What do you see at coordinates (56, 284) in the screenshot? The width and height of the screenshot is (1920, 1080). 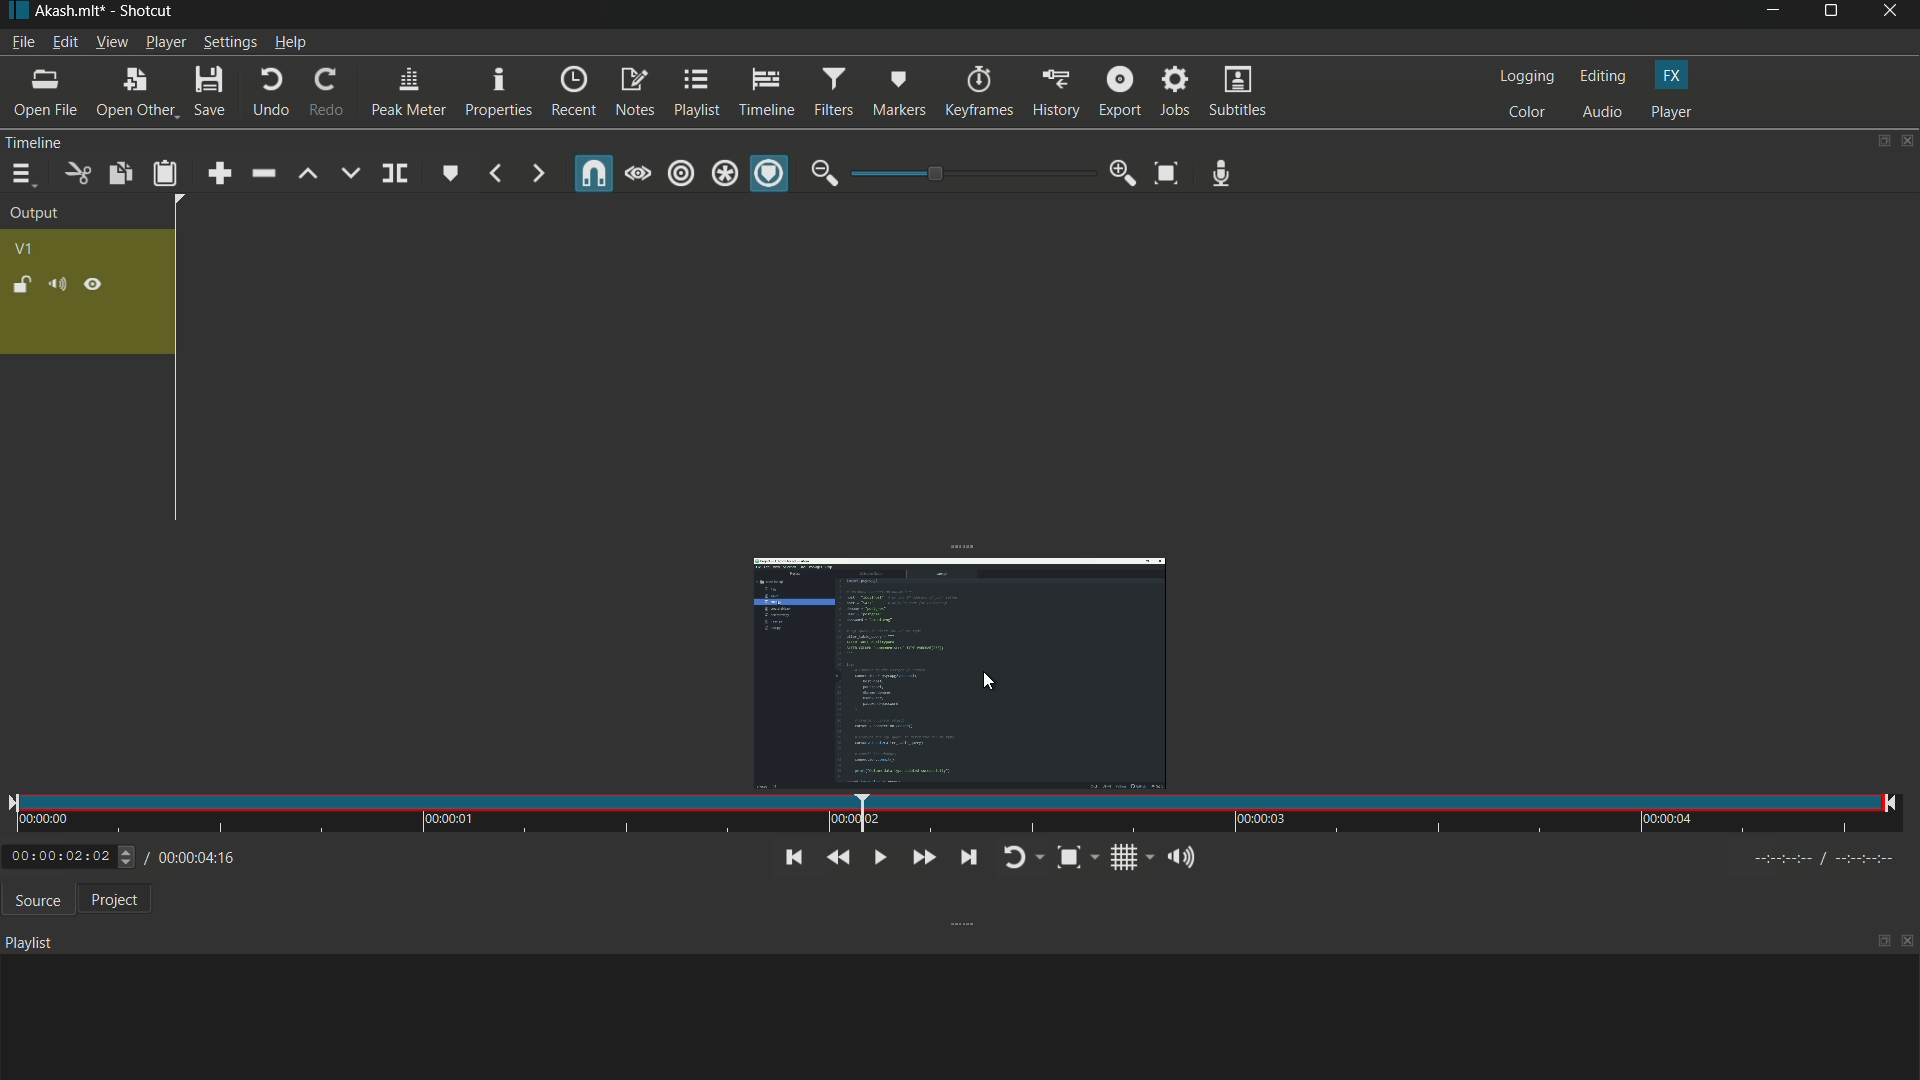 I see `mute` at bounding box center [56, 284].